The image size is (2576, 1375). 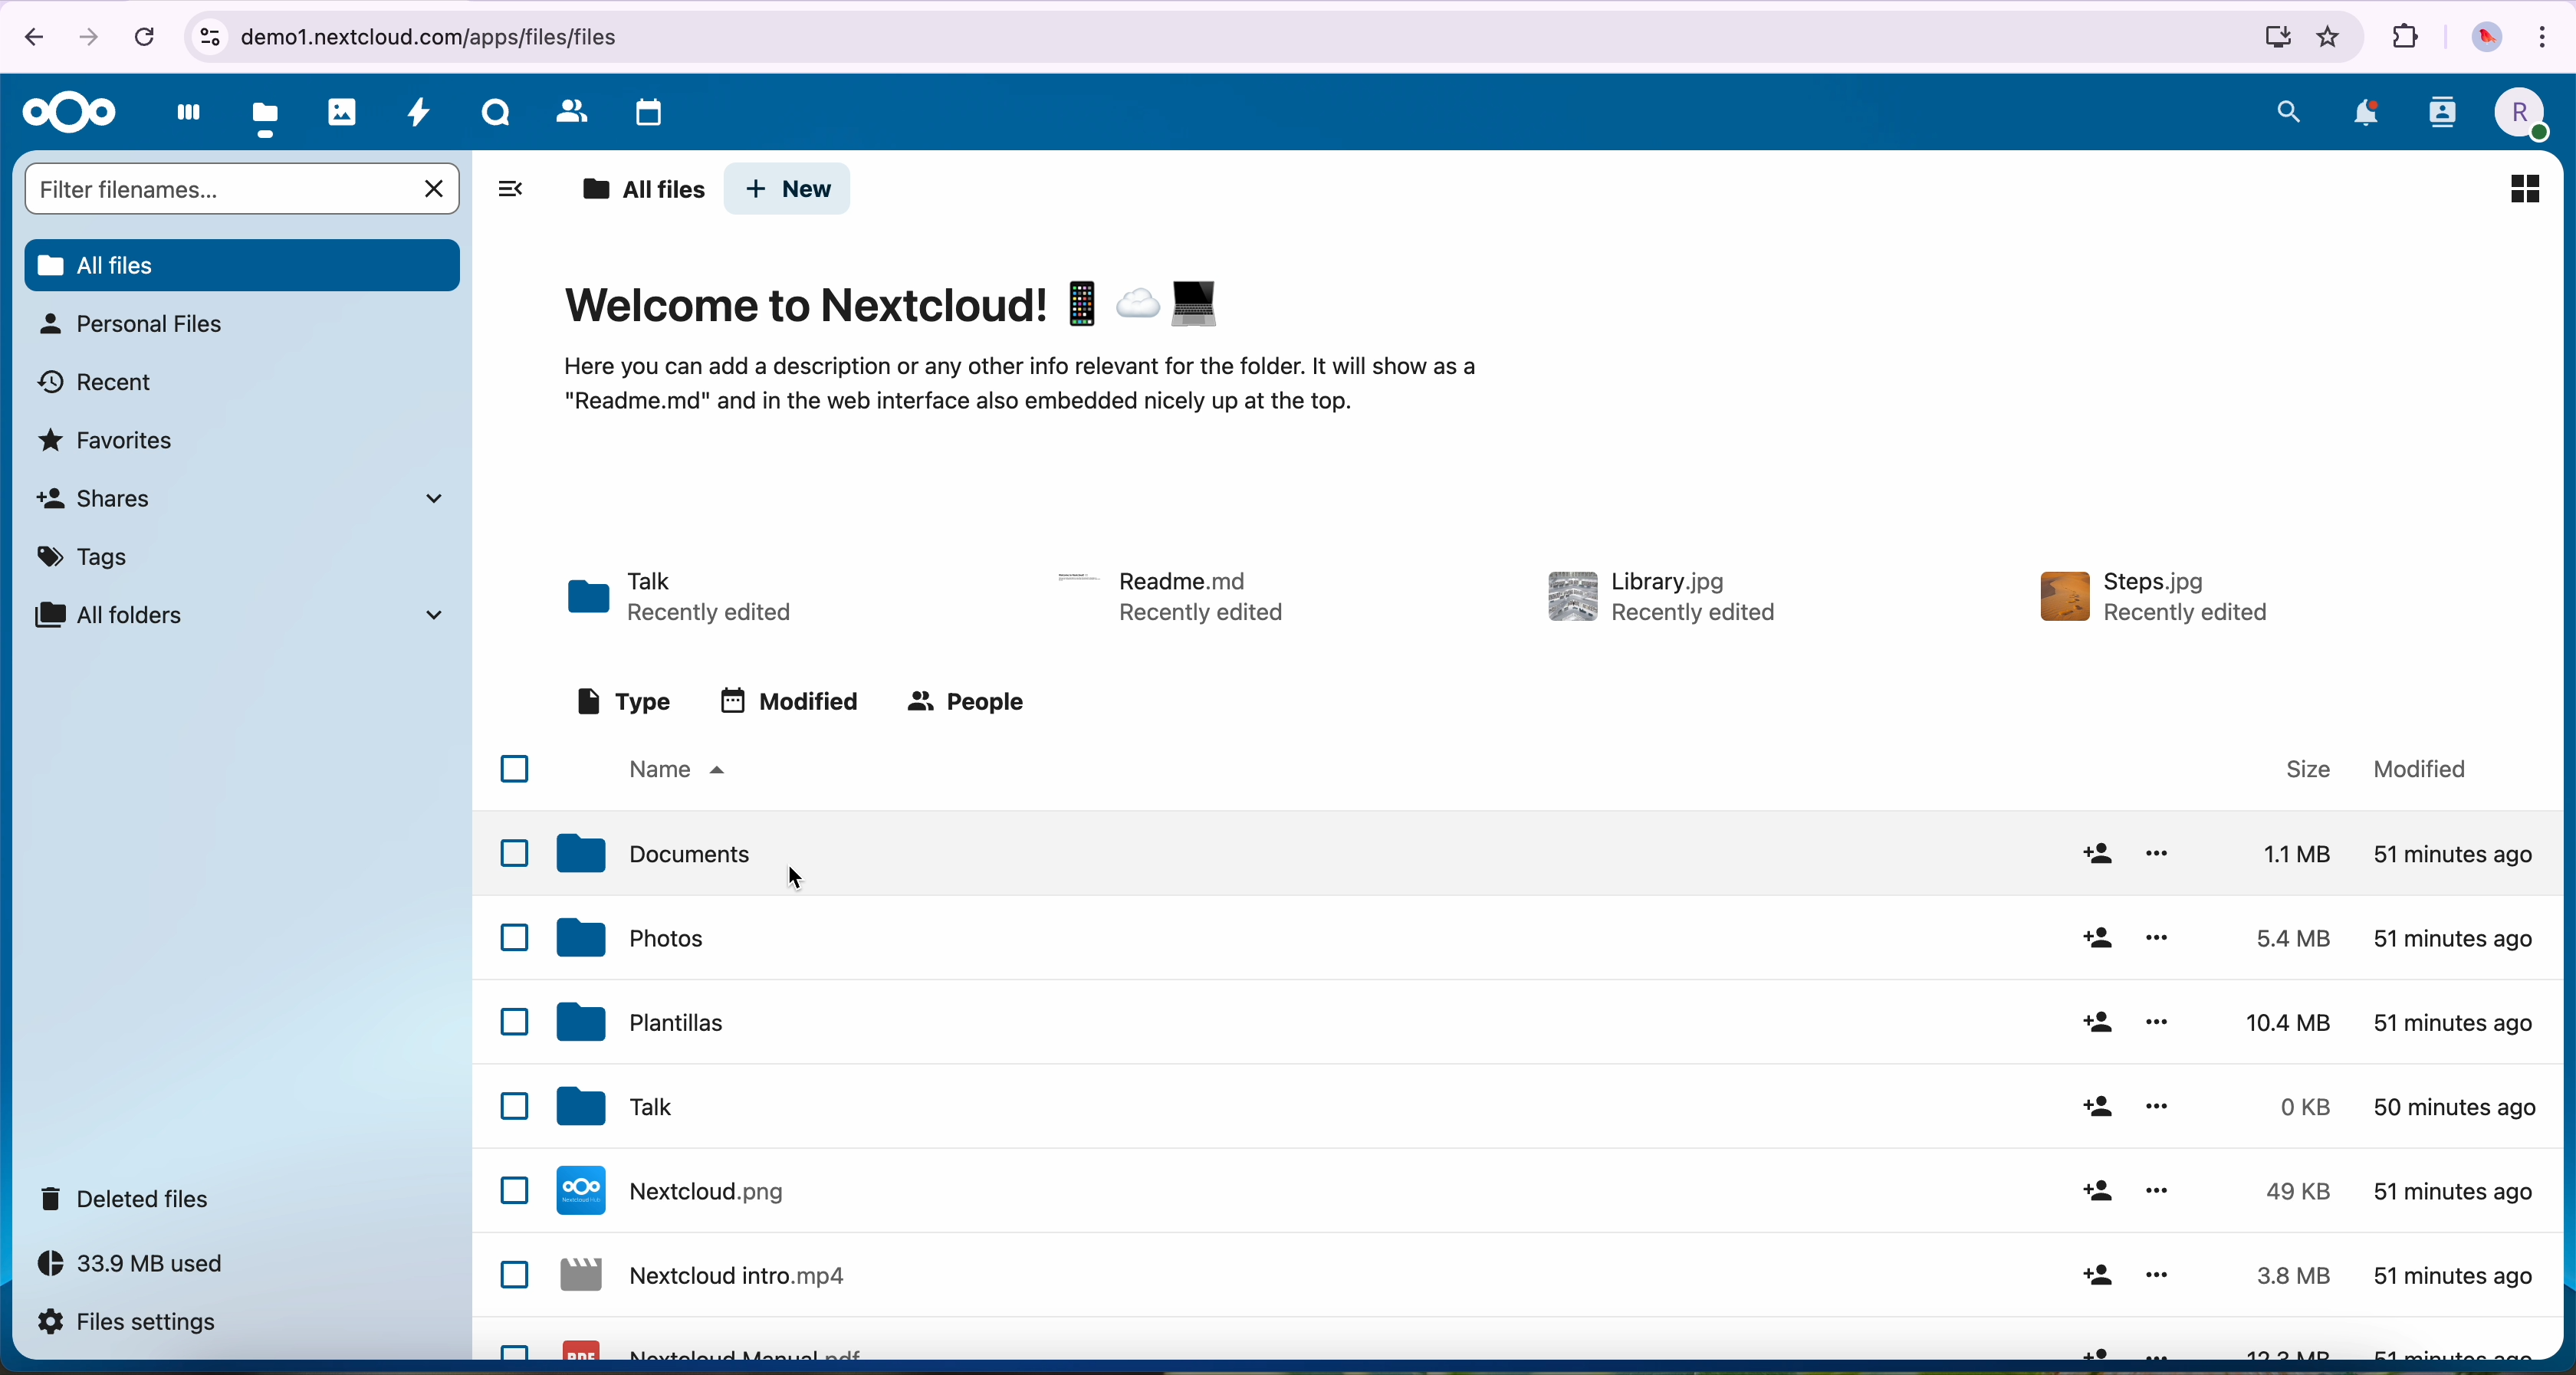 I want to click on type, so click(x=625, y=703).